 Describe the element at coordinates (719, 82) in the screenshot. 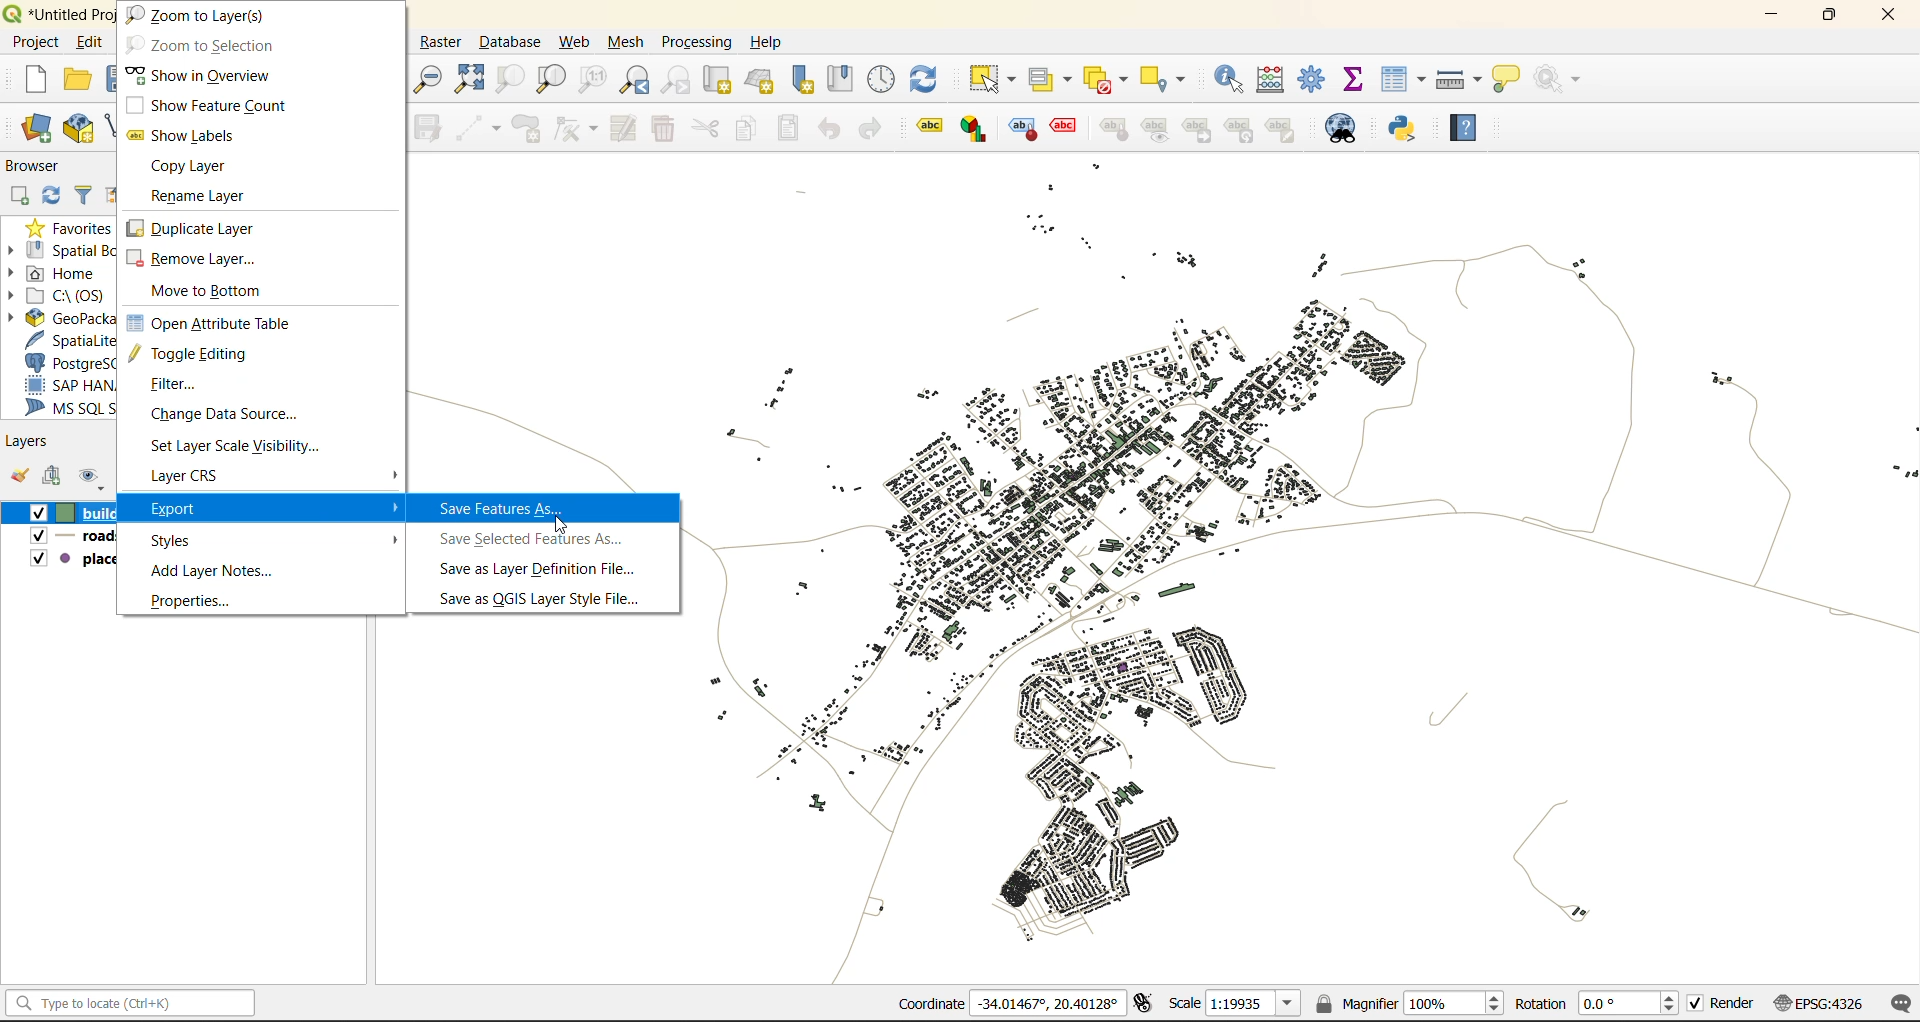

I see `new map view` at that location.